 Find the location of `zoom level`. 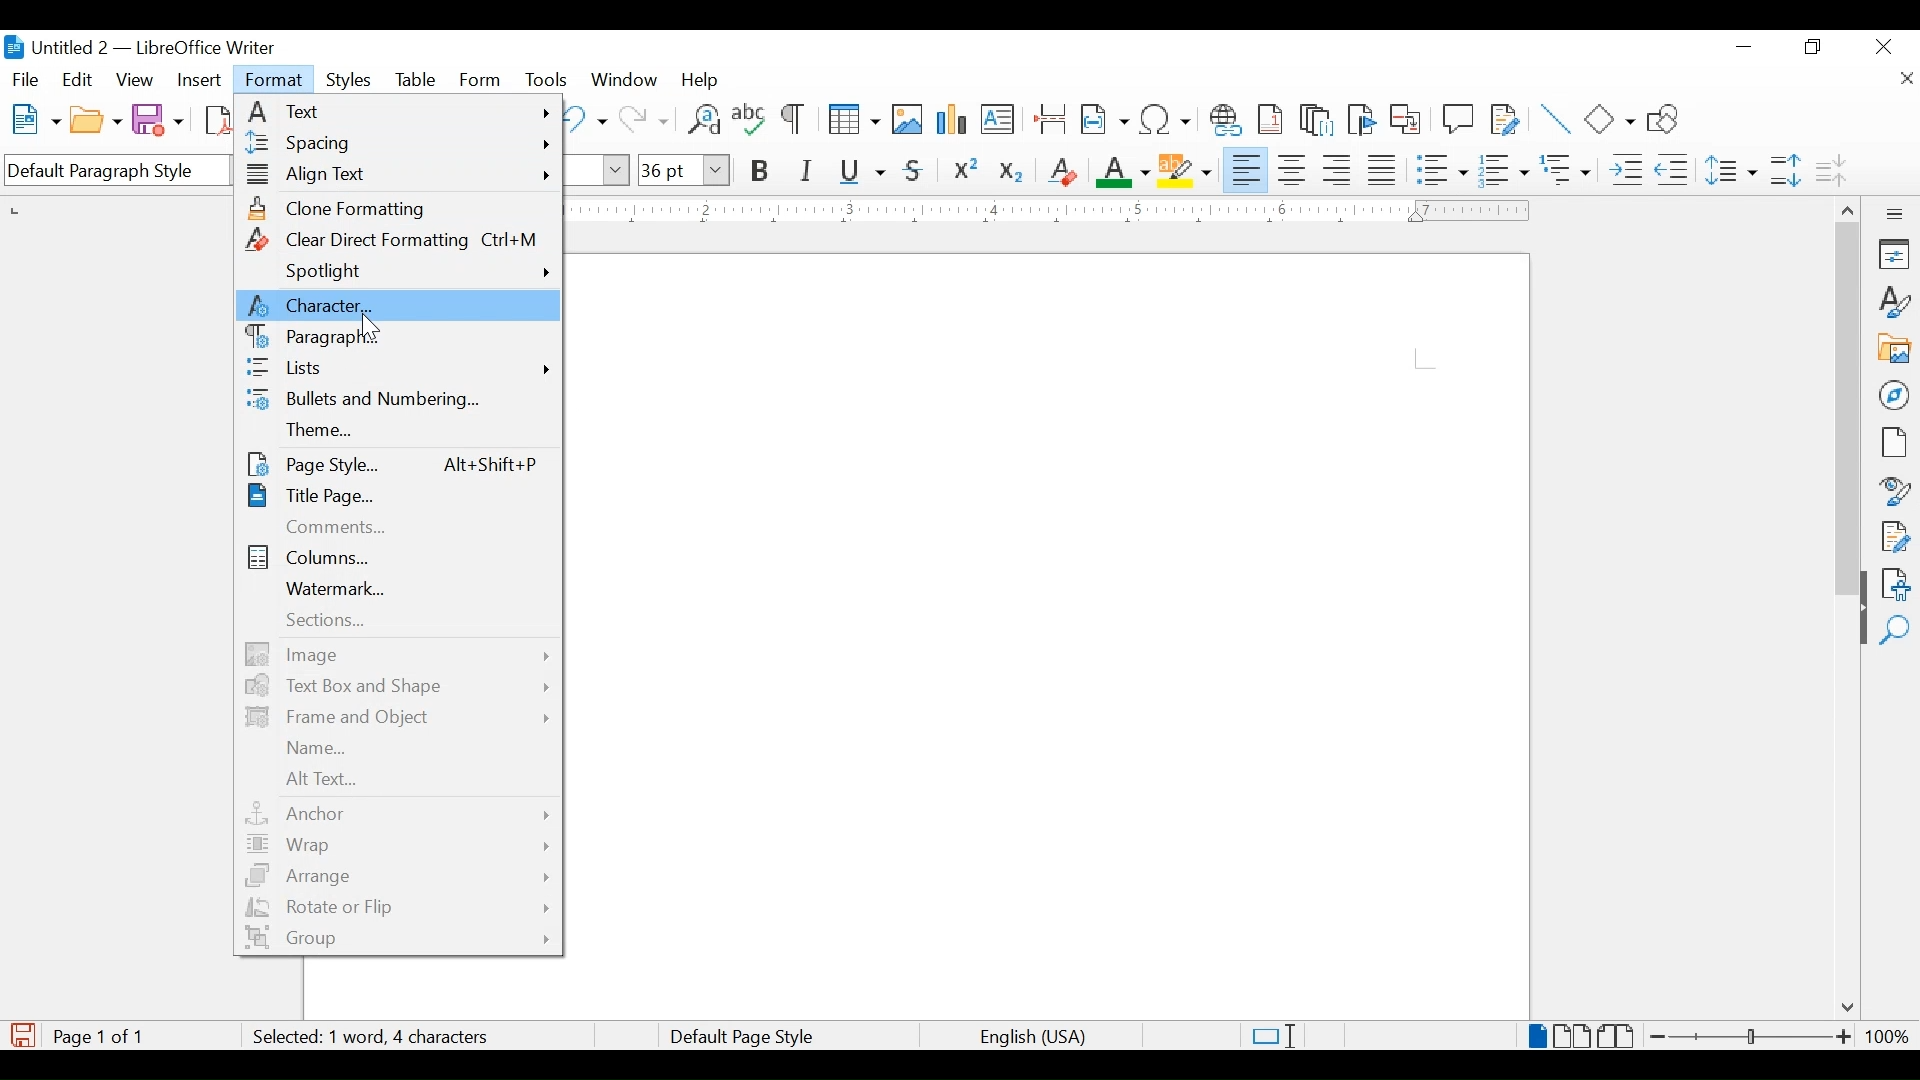

zoom level is located at coordinates (1887, 1036).